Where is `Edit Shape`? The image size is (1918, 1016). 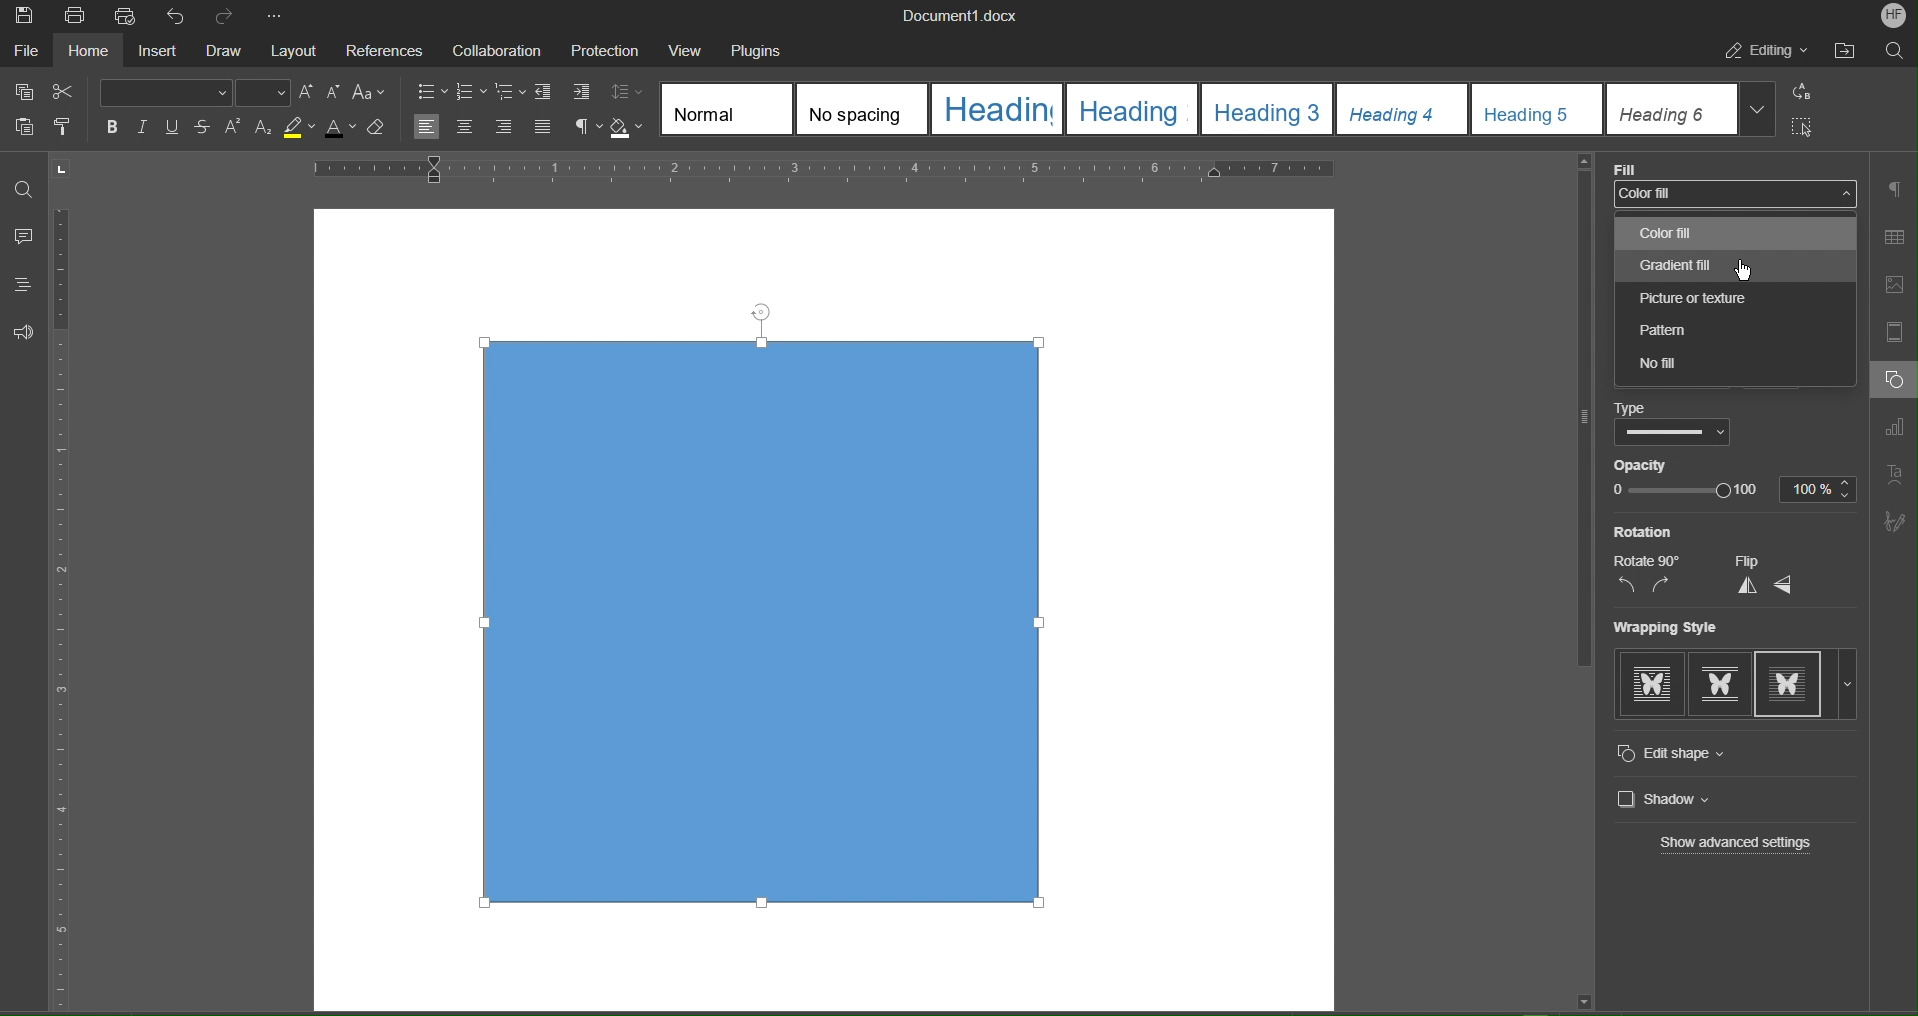
Edit Shape is located at coordinates (1684, 754).